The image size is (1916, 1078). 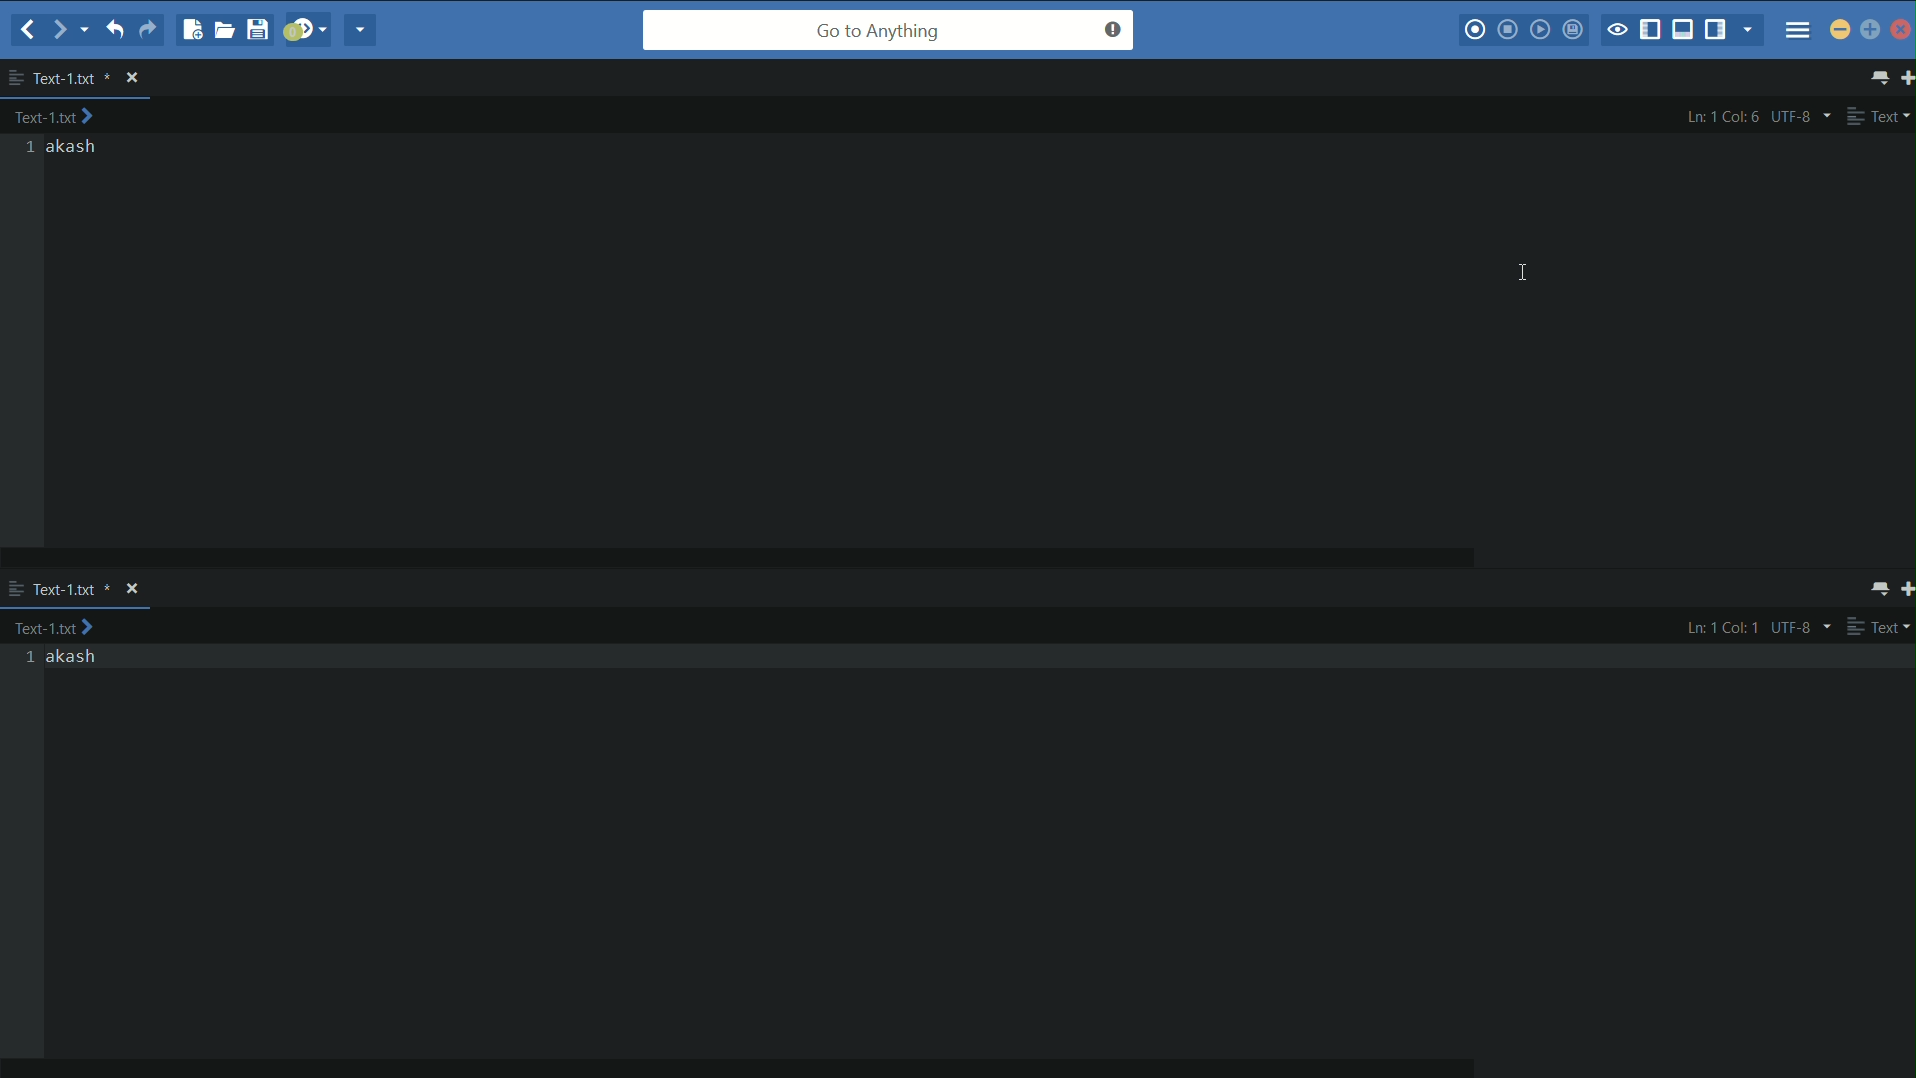 I want to click on toggle focus mode, so click(x=1616, y=32).